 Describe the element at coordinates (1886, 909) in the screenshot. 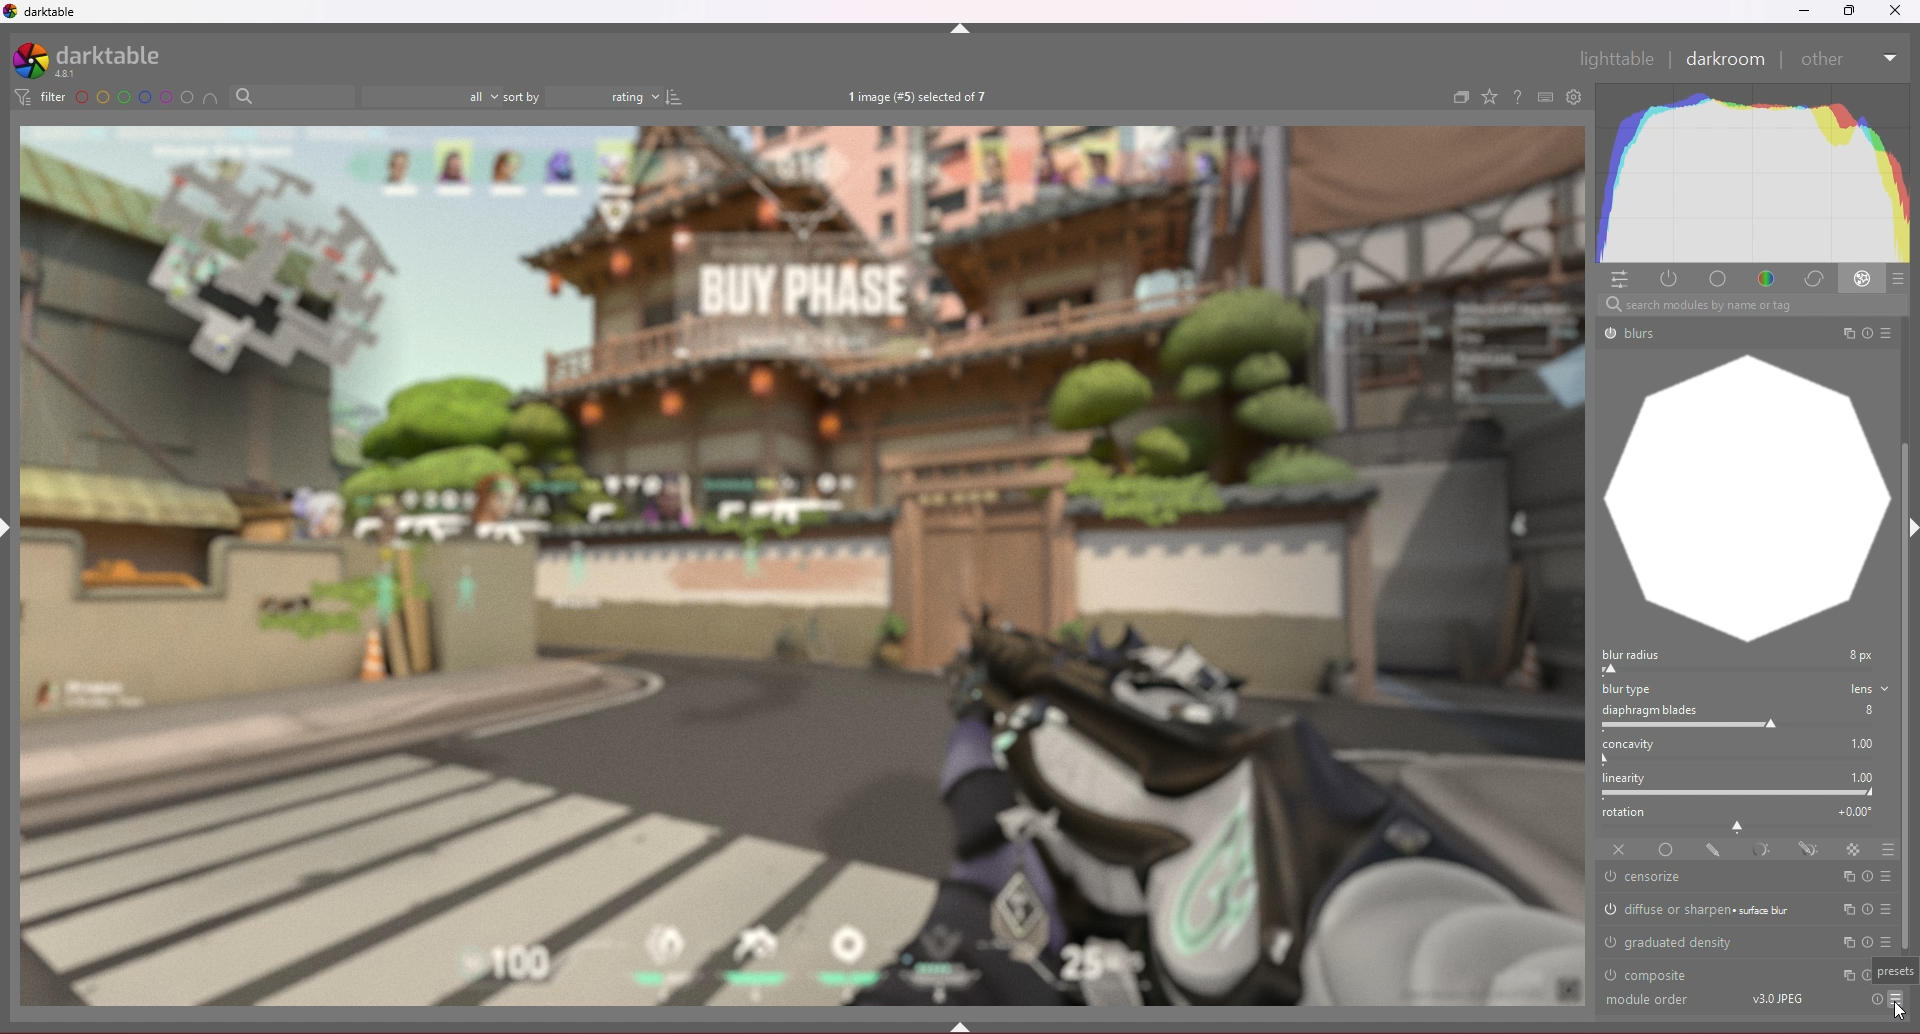

I see `presets` at that location.